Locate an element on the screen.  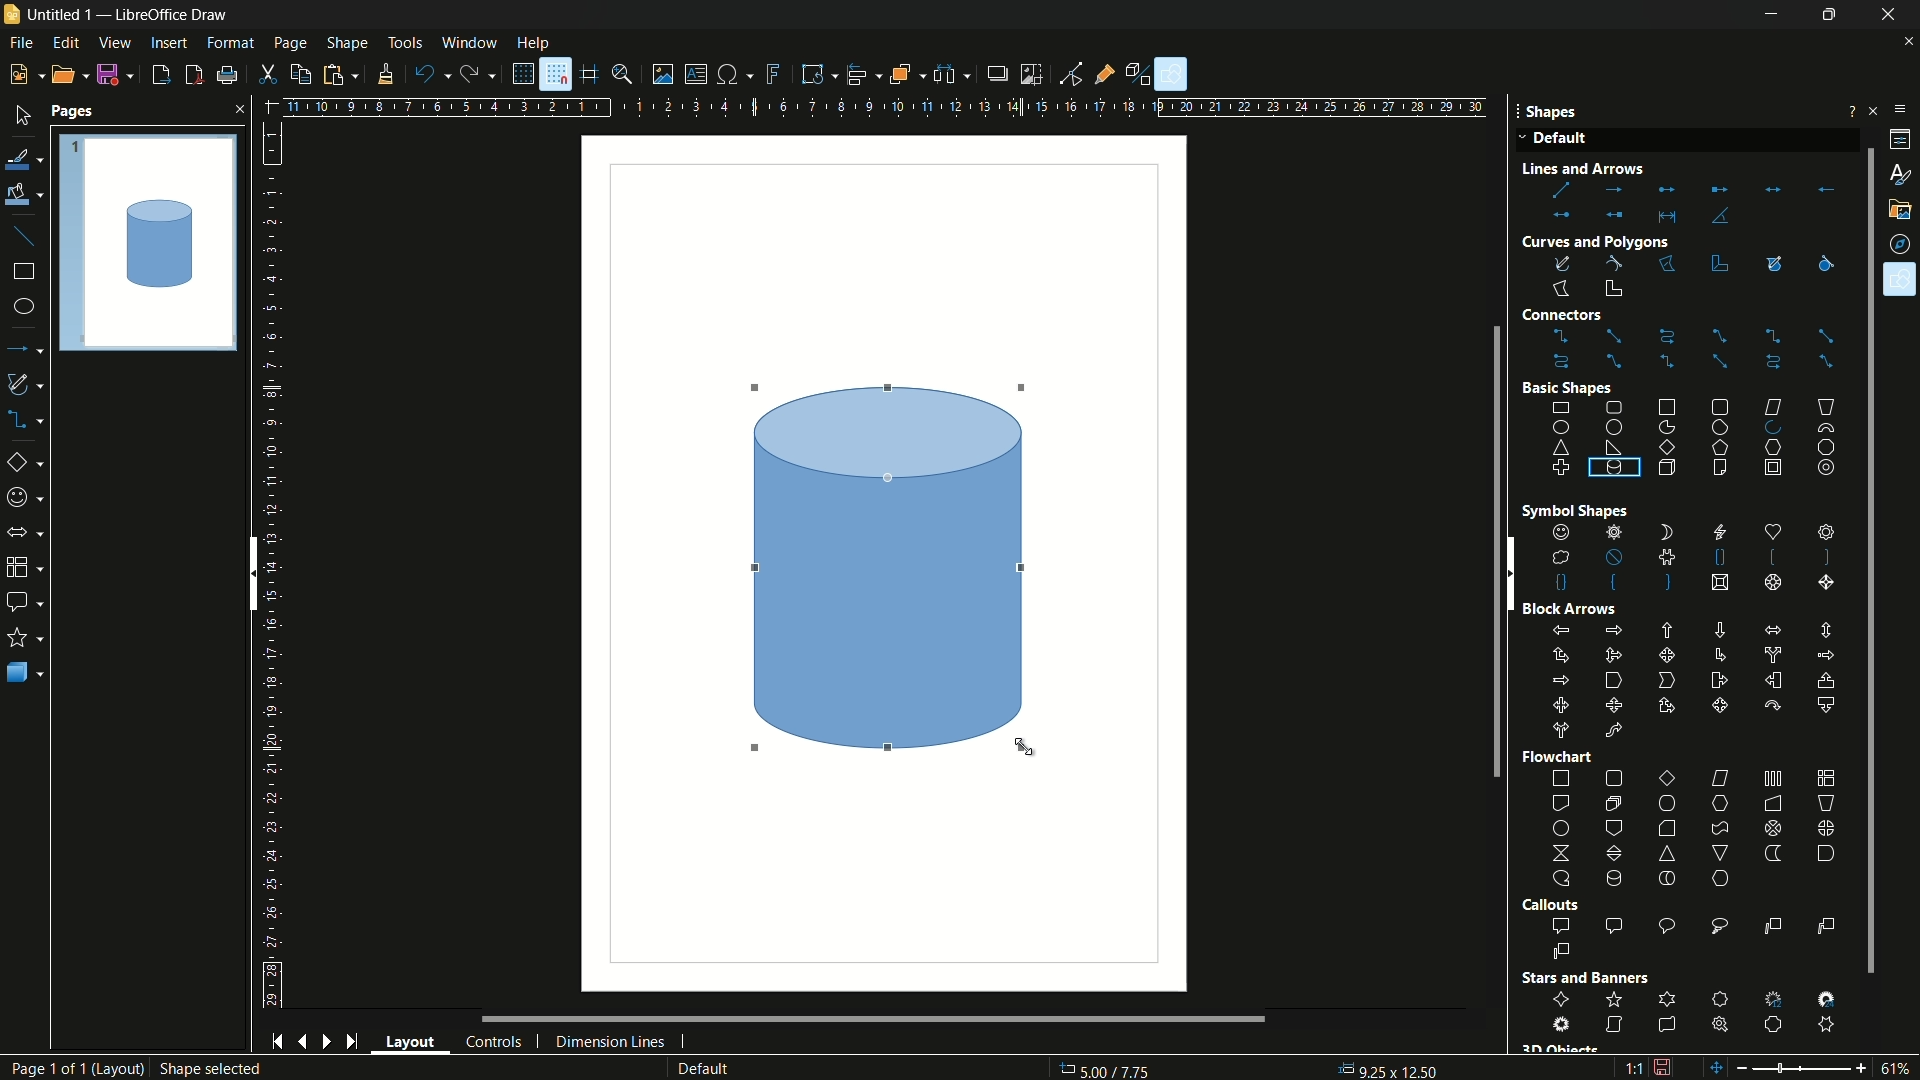
Connectors is located at coordinates (1594, 315).